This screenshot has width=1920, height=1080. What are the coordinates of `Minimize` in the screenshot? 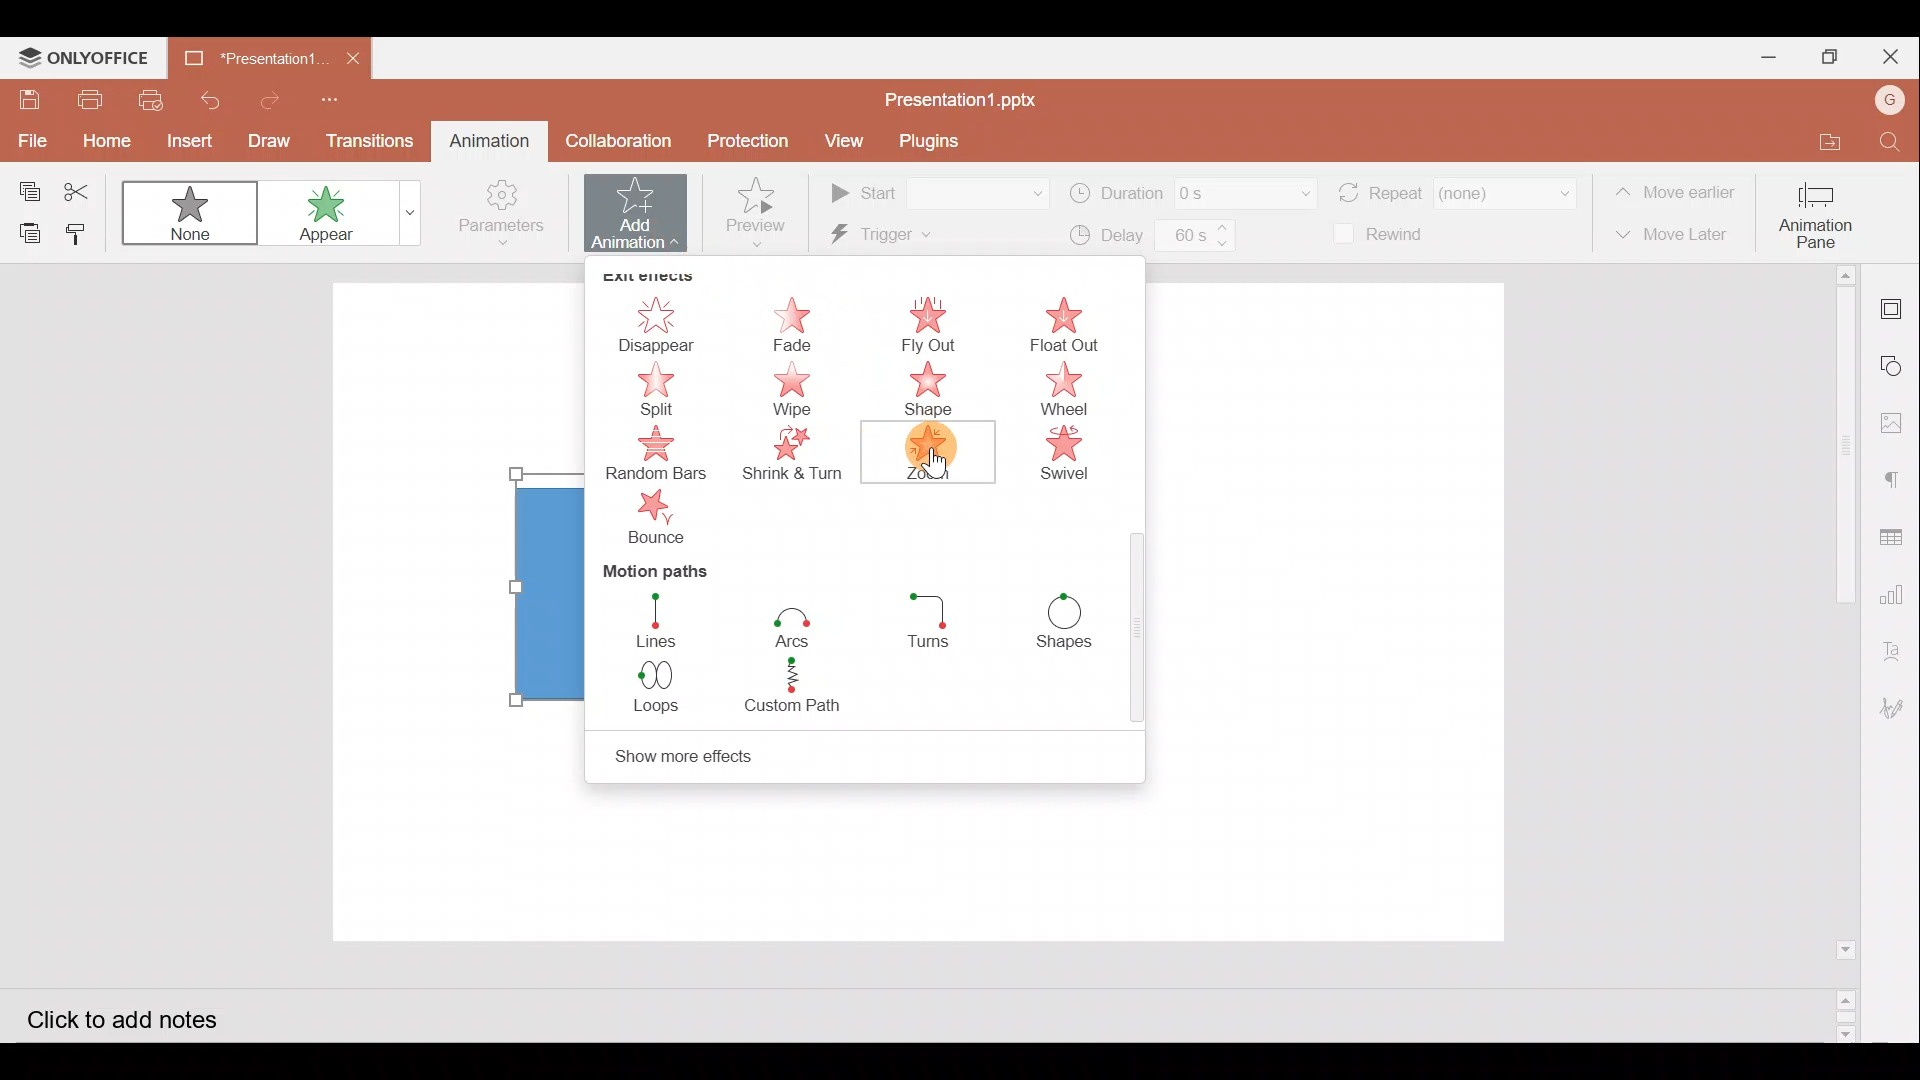 It's located at (1760, 56).